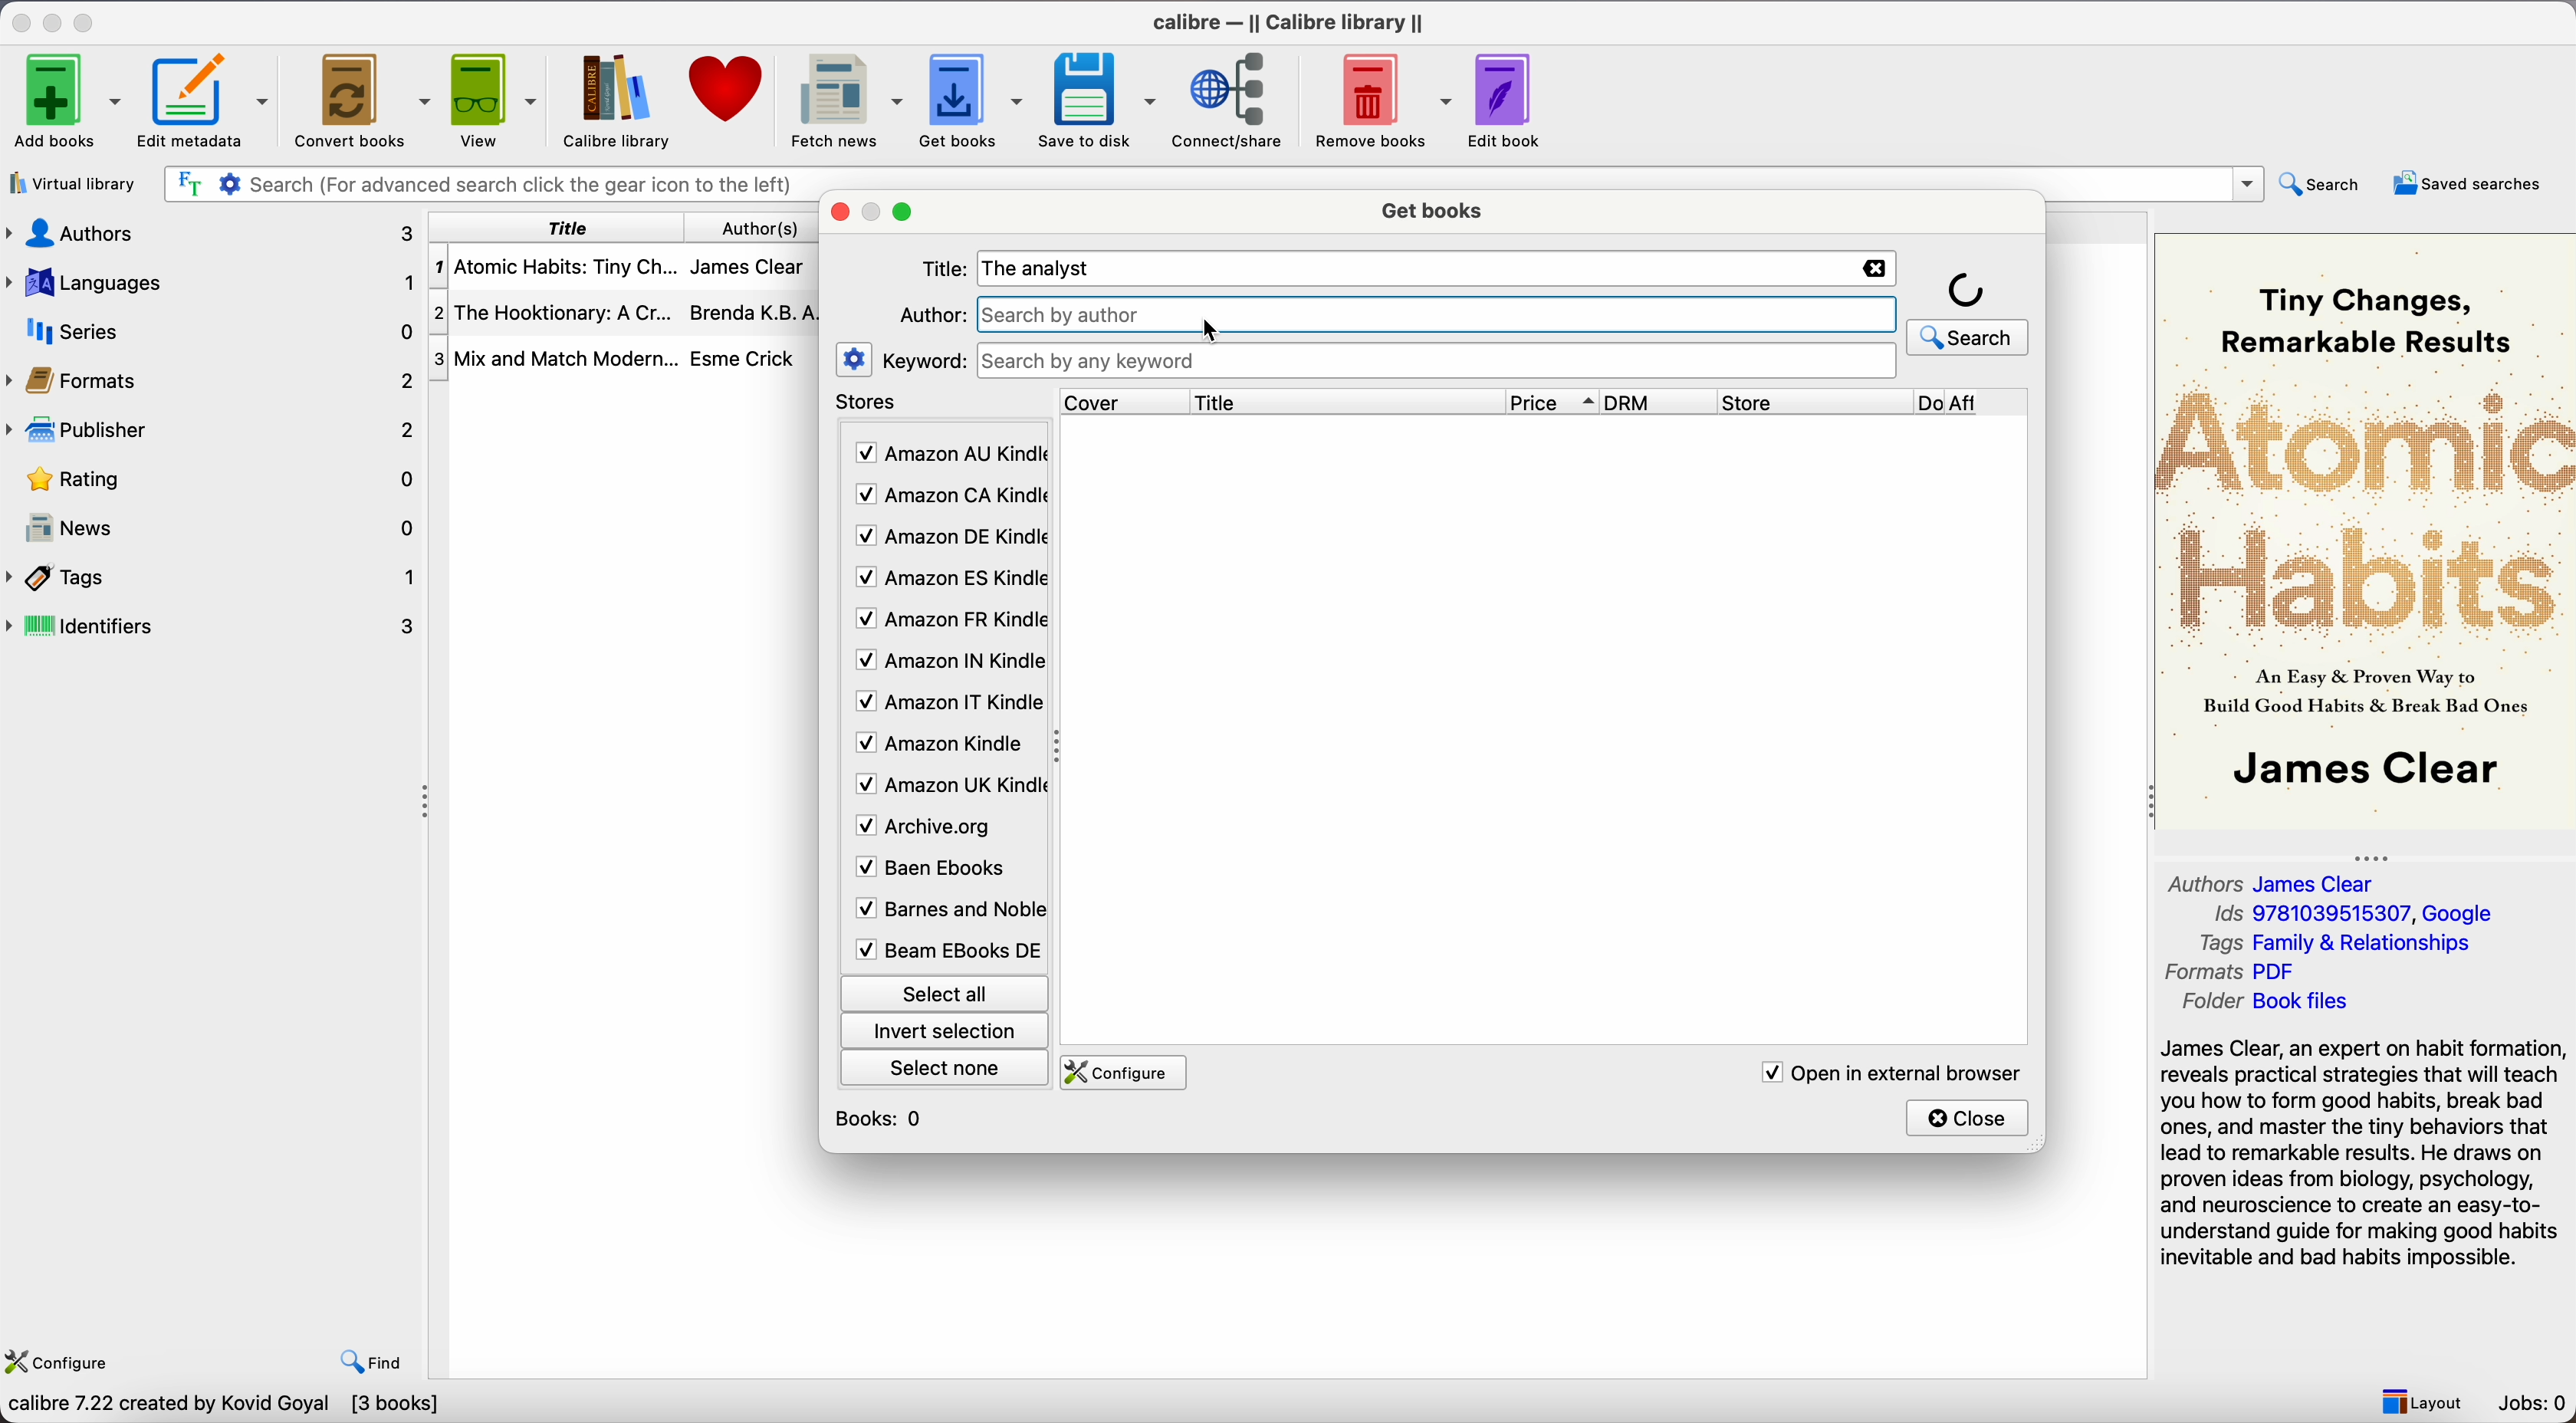 This screenshot has width=2576, height=1423. What do you see at coordinates (1438, 361) in the screenshot?
I see `search bar` at bounding box center [1438, 361].